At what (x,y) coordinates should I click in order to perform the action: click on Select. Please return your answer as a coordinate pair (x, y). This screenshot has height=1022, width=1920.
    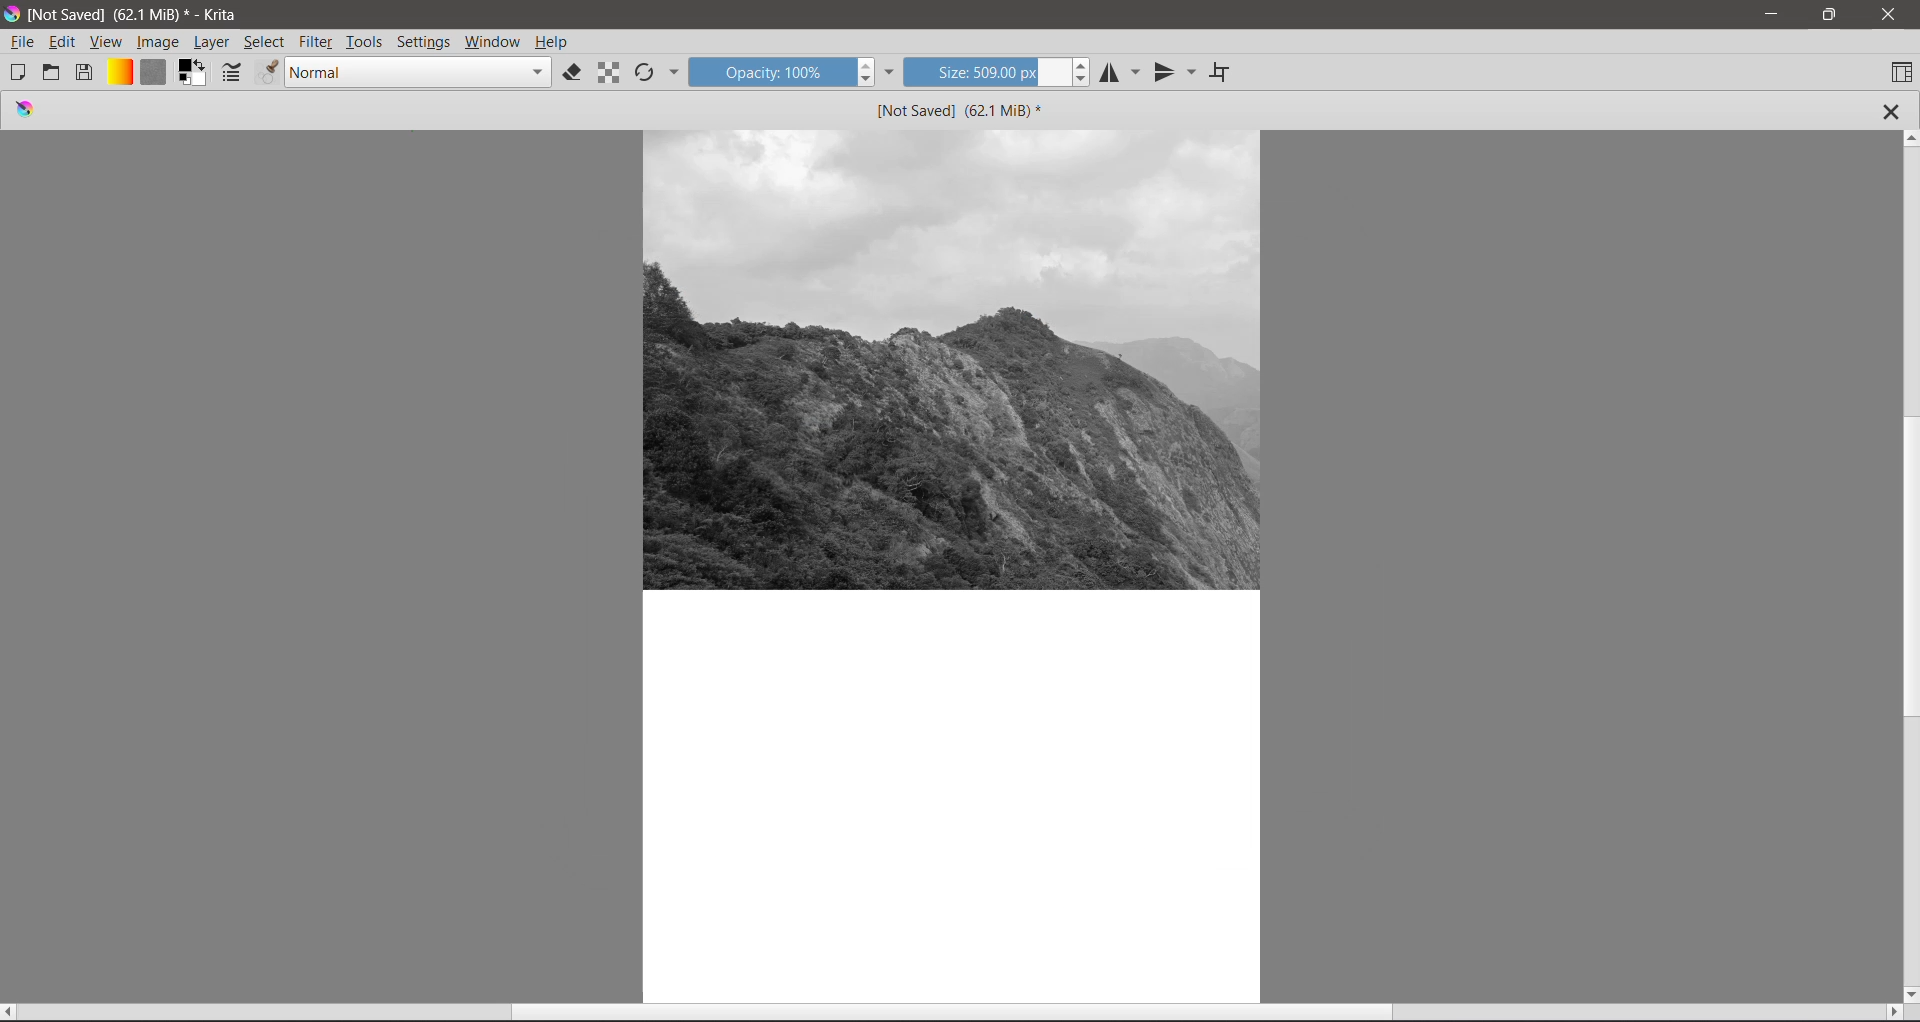
    Looking at the image, I should click on (263, 42).